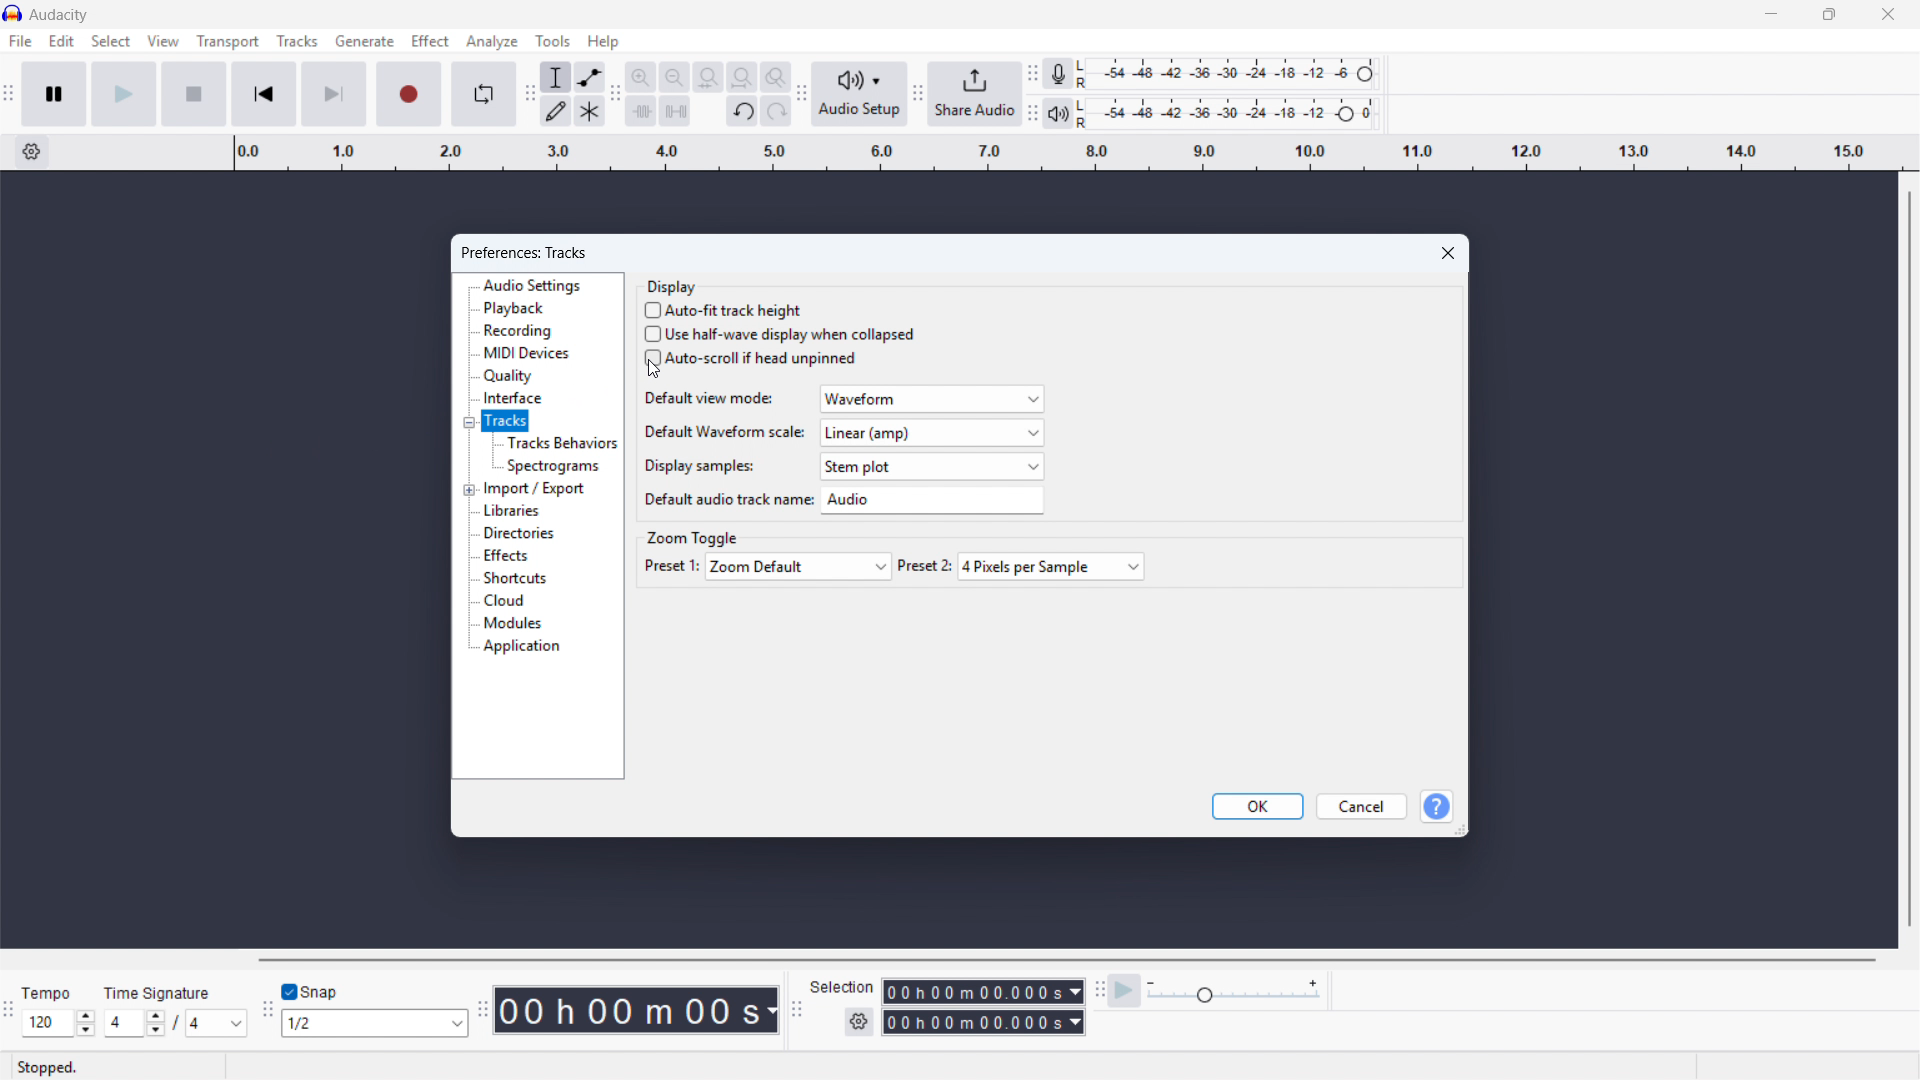 The height and width of the screenshot is (1080, 1920). What do you see at coordinates (674, 76) in the screenshot?
I see `zoom out` at bounding box center [674, 76].